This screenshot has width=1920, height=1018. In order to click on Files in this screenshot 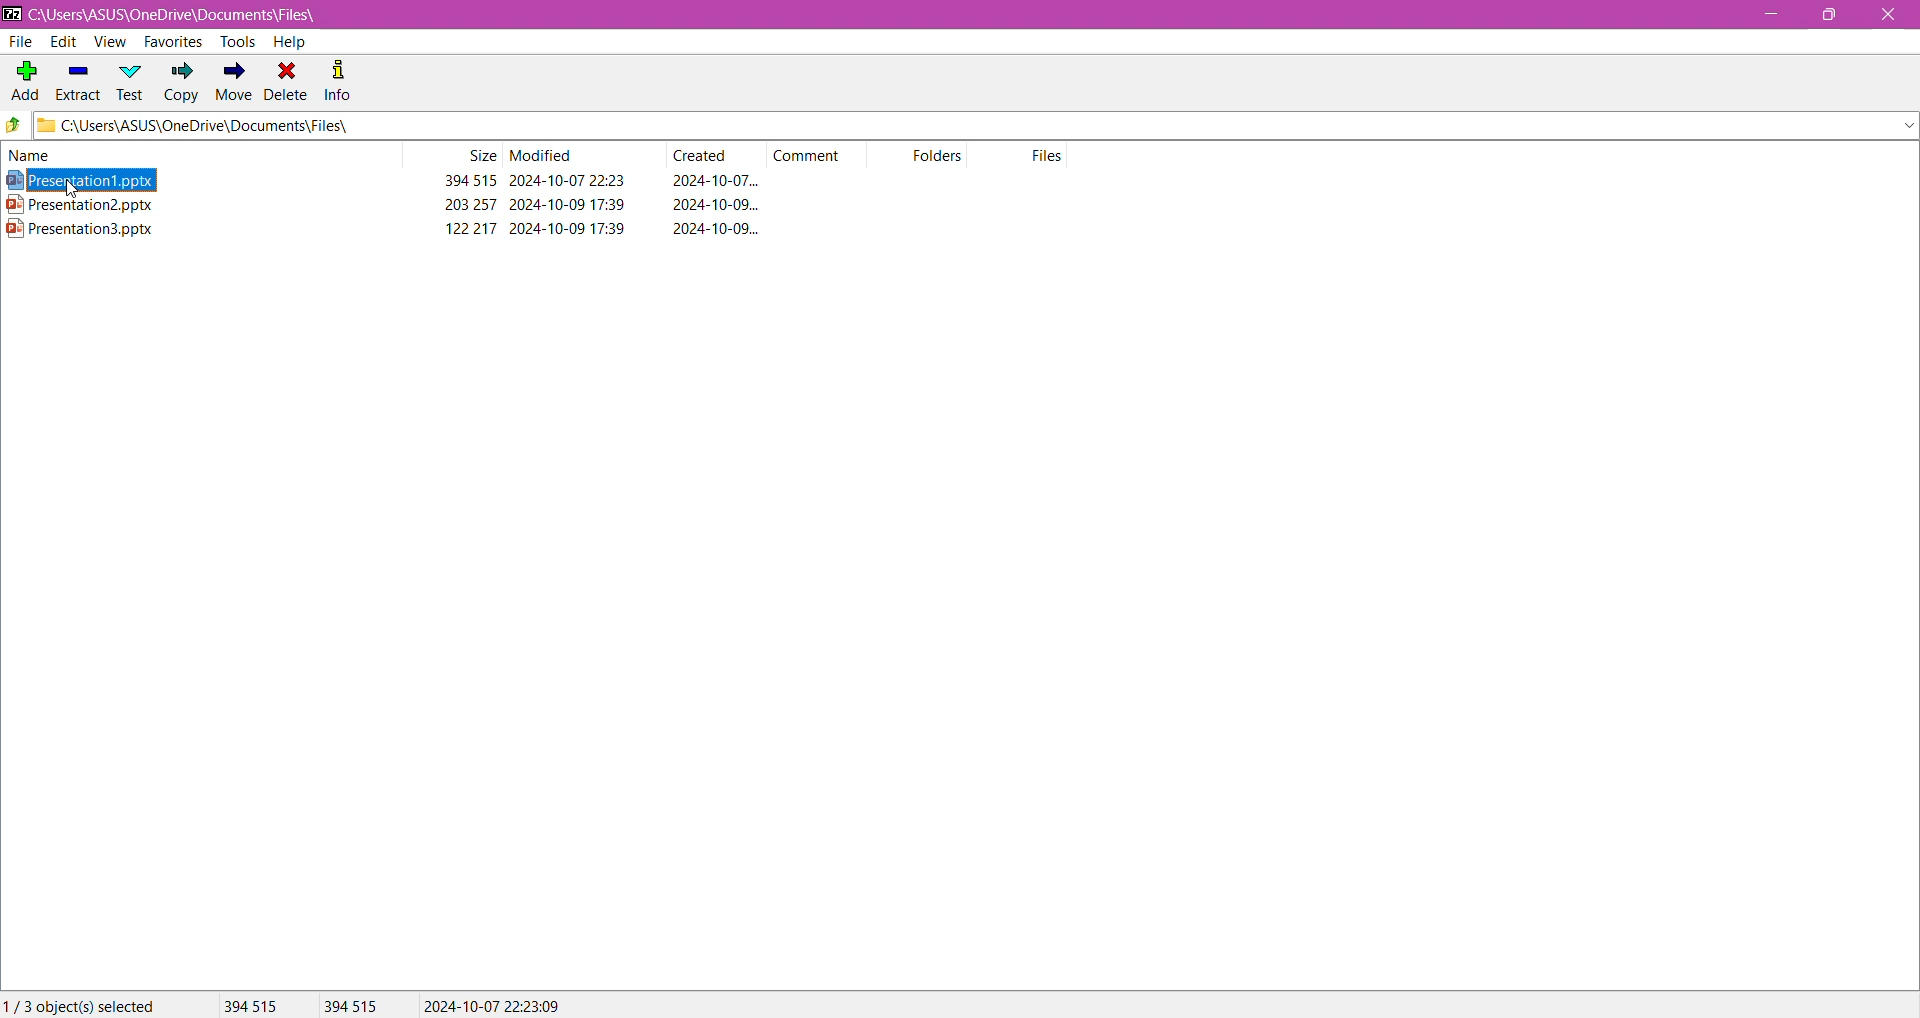, I will do `click(1050, 155)`.